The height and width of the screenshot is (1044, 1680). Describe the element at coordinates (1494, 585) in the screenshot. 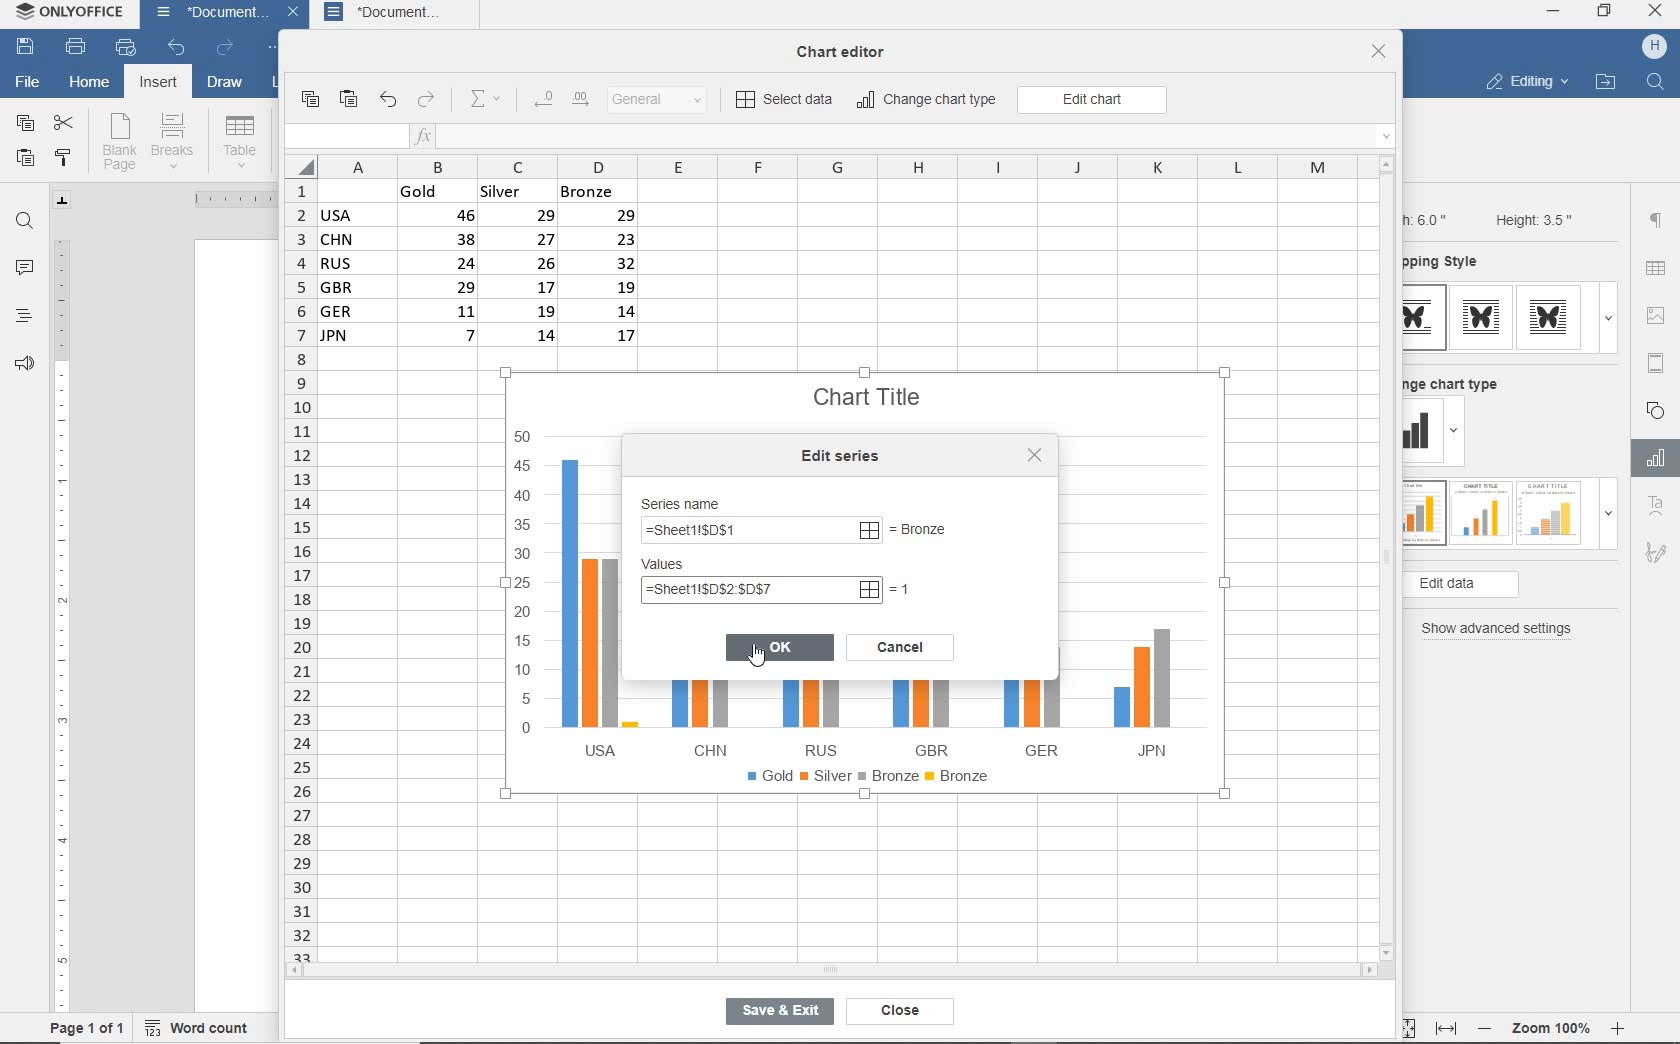

I see `edit data` at that location.